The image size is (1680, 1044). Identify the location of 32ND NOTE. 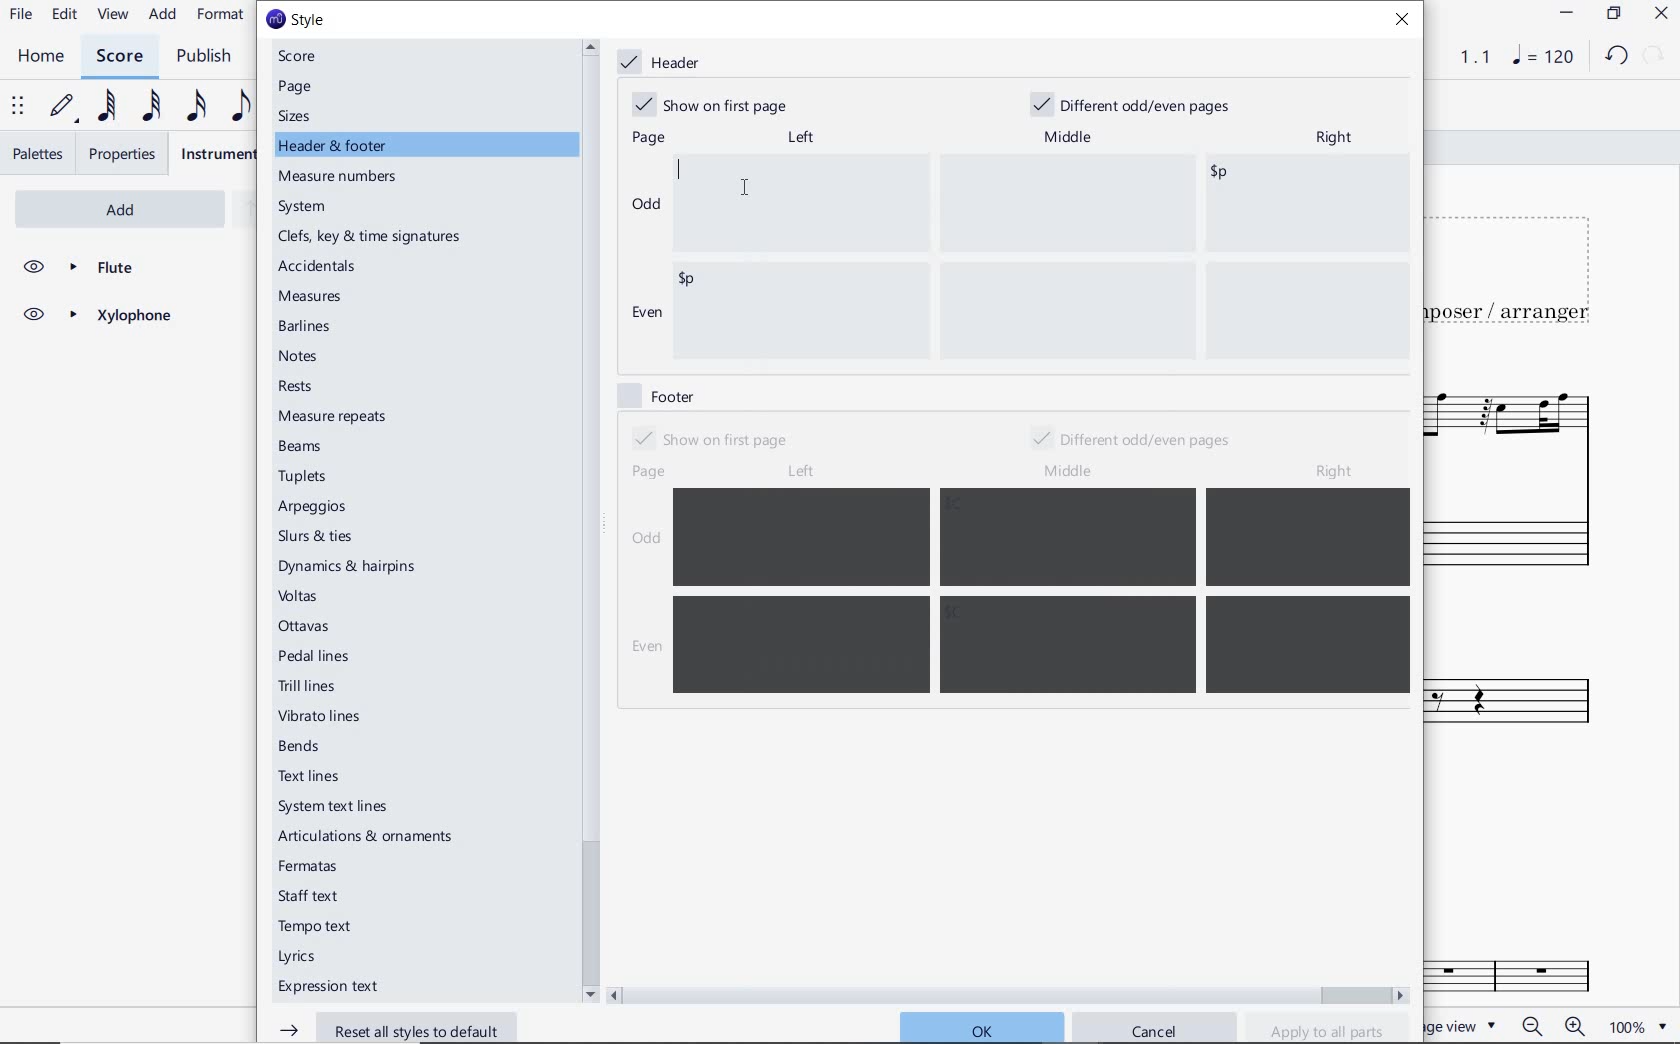
(149, 104).